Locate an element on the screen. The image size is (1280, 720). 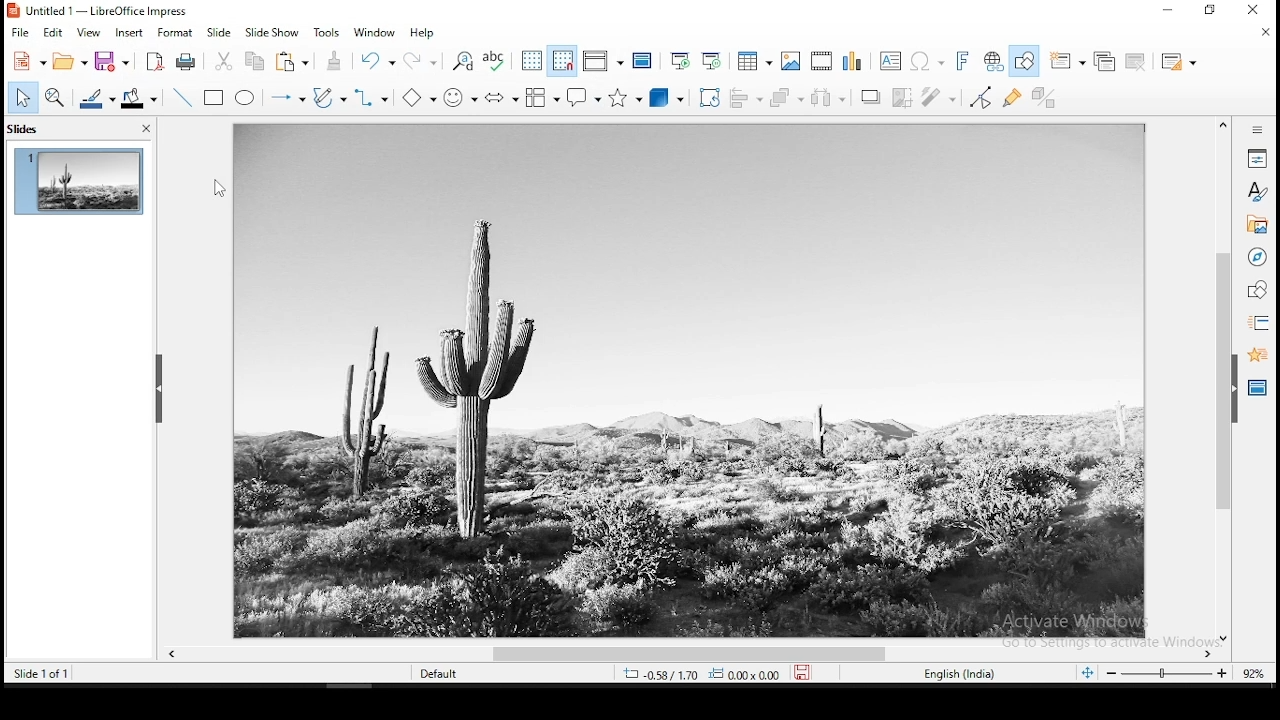
symbol shapes is located at coordinates (460, 95).